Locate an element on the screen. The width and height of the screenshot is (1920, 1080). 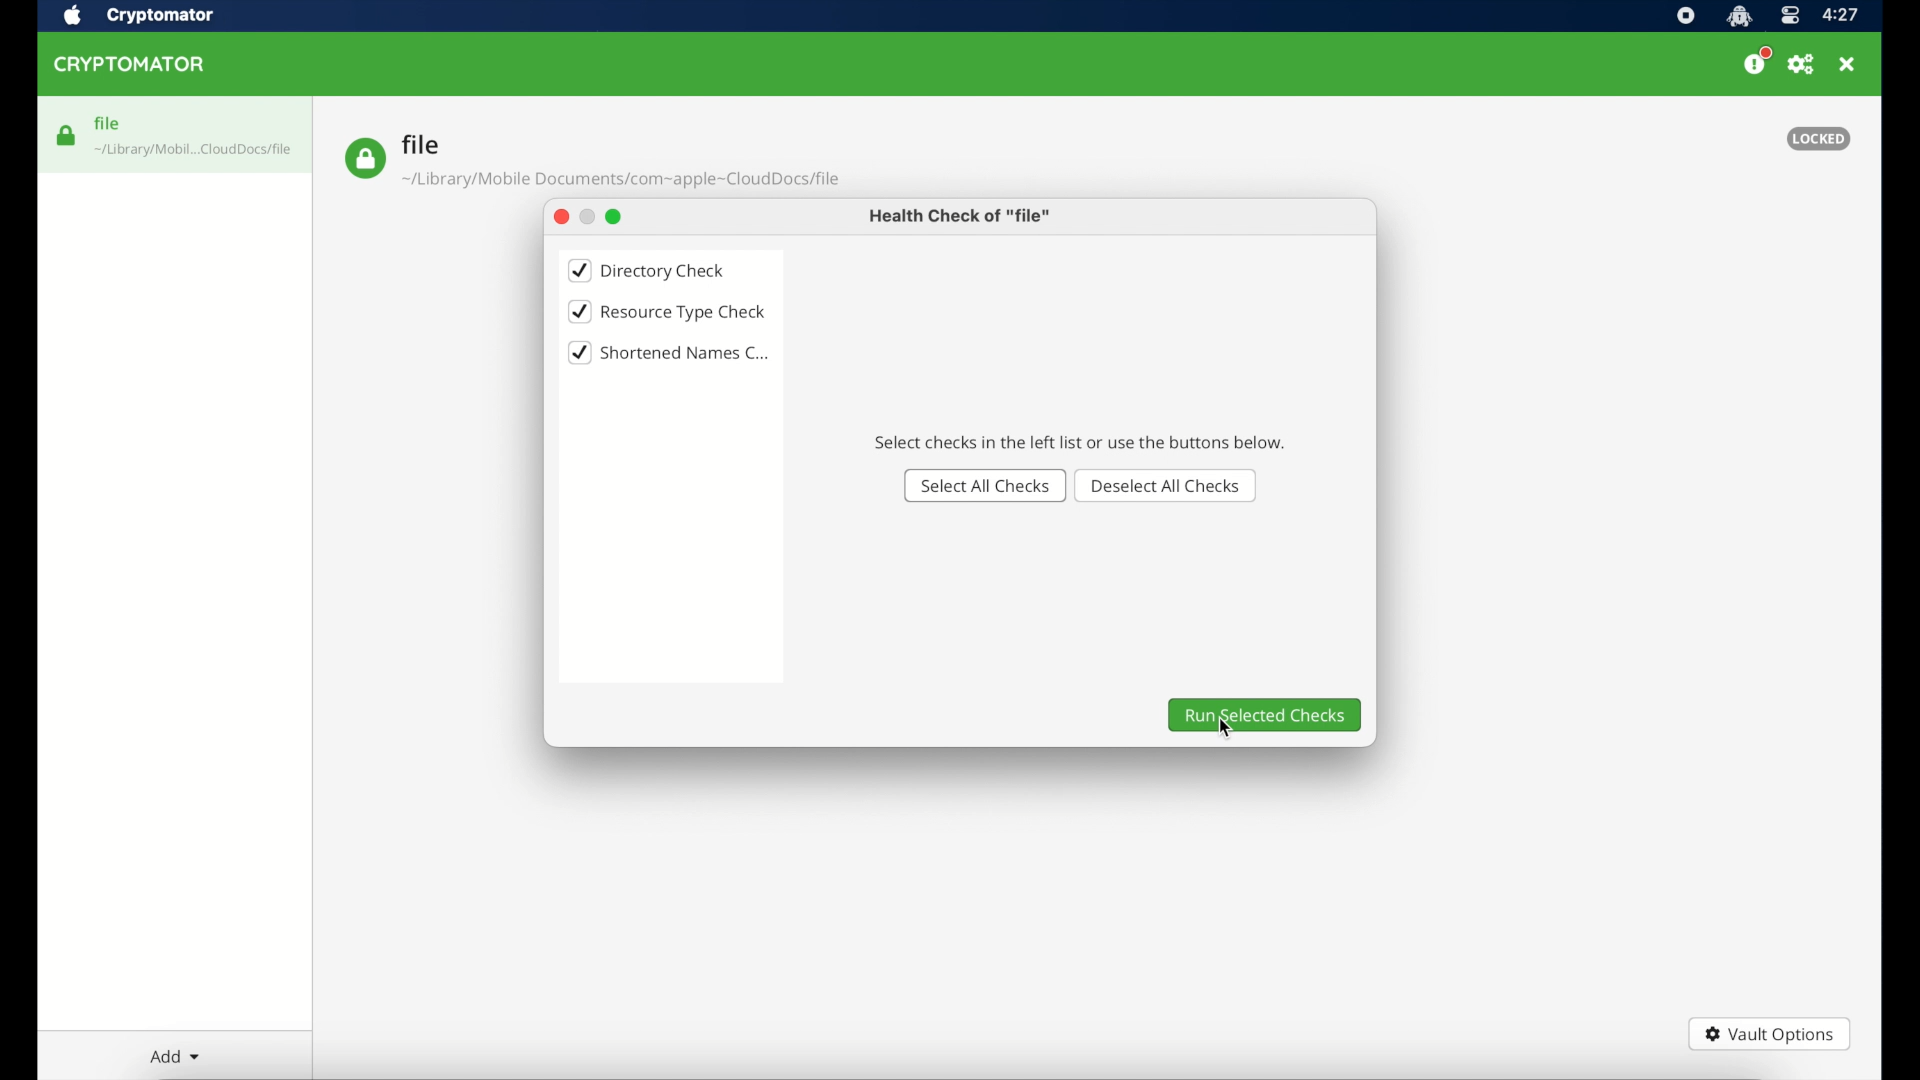
Select checks in the left list or use the buttons below. is located at coordinates (1078, 442).